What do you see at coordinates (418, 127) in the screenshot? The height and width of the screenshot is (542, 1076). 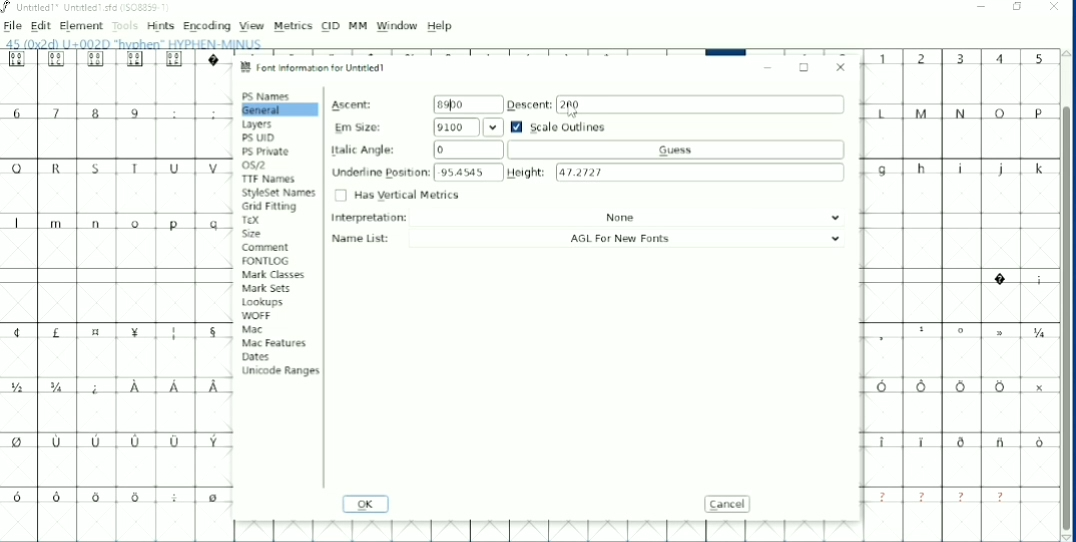 I see `Em Size` at bounding box center [418, 127].